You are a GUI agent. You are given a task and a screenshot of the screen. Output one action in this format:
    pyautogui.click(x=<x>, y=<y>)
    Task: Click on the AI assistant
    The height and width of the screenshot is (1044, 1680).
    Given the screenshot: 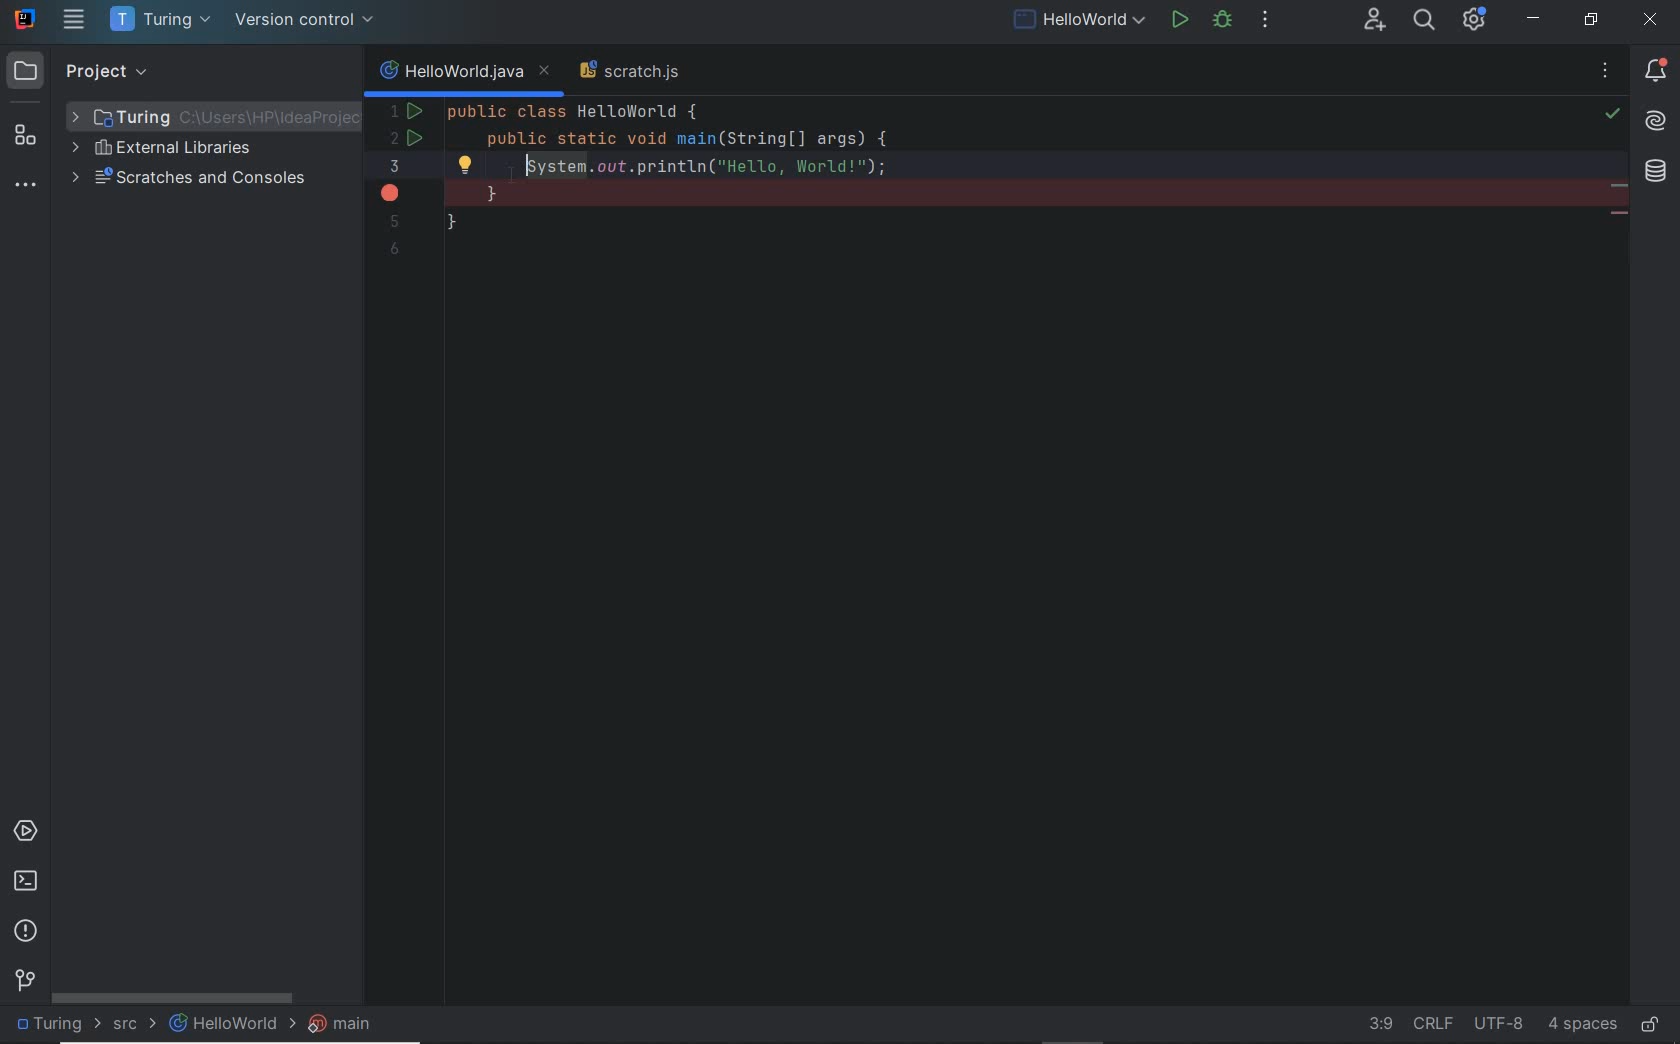 What is the action you would take?
    pyautogui.click(x=1656, y=119)
    